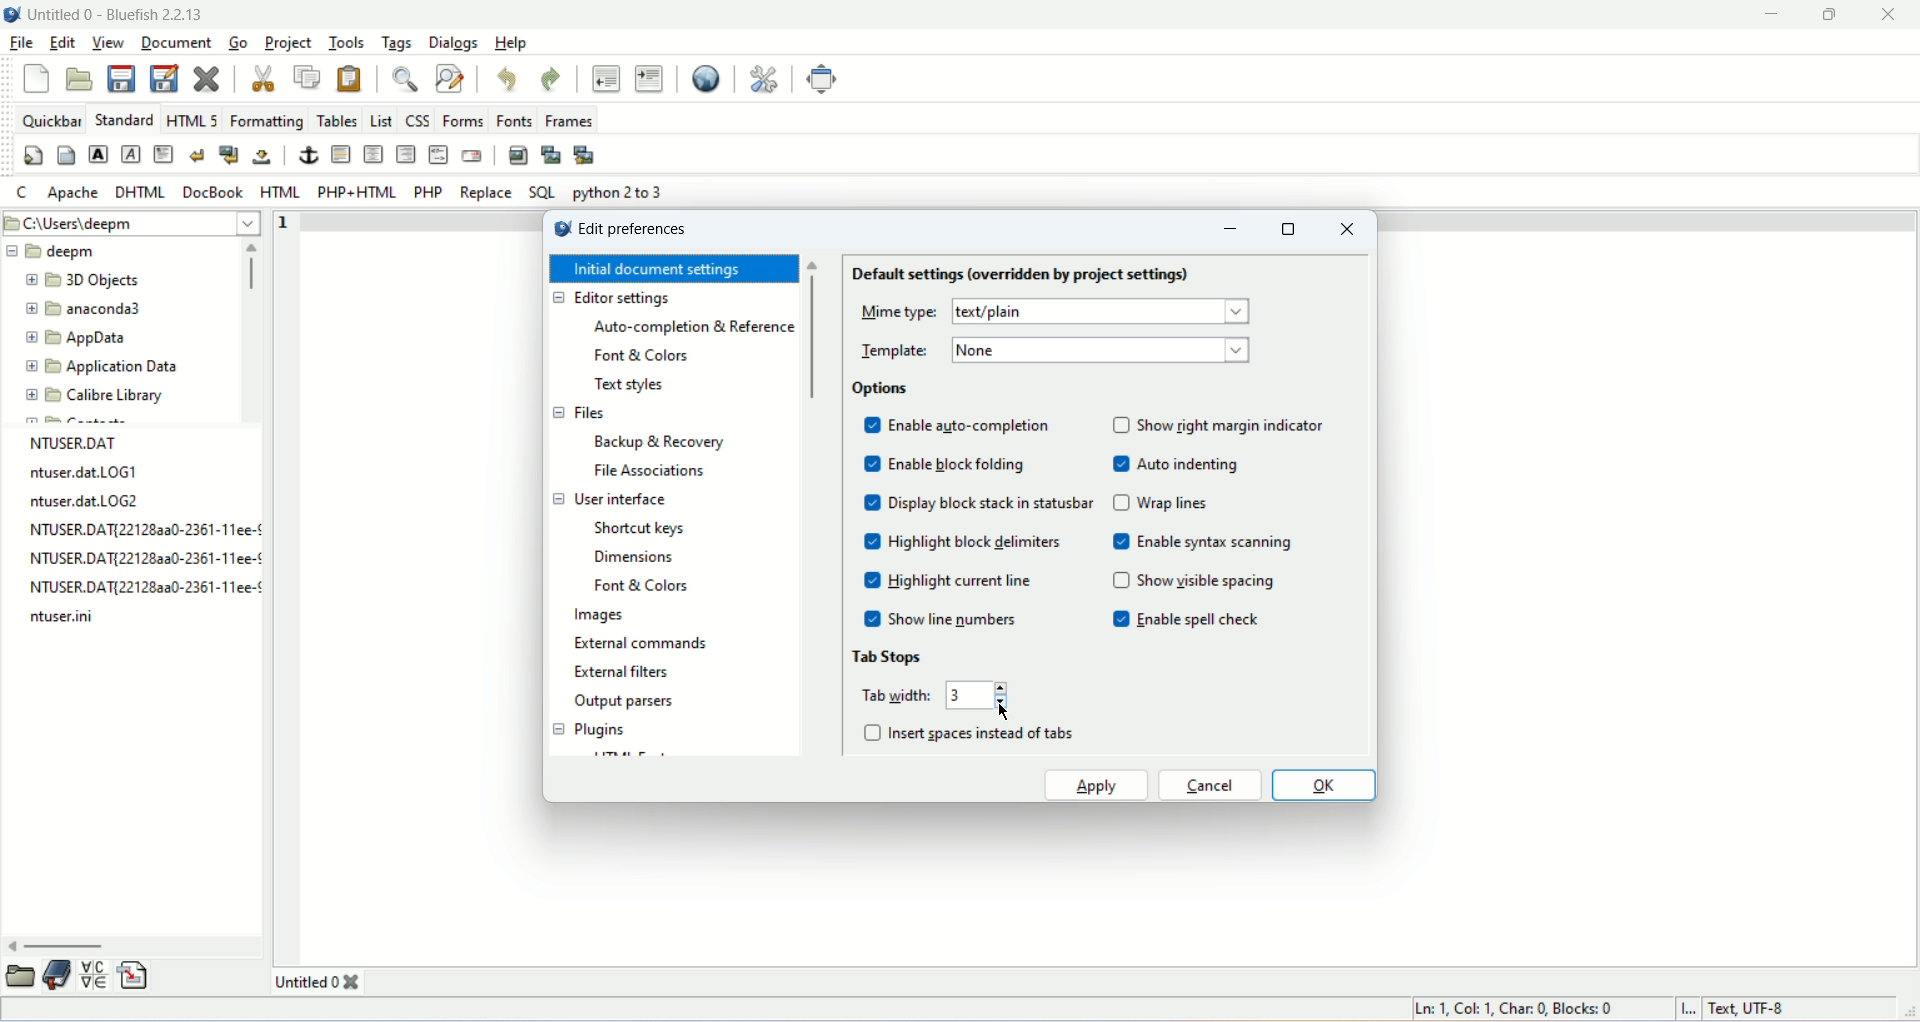  Describe the element at coordinates (704, 76) in the screenshot. I see `preview in browser` at that location.